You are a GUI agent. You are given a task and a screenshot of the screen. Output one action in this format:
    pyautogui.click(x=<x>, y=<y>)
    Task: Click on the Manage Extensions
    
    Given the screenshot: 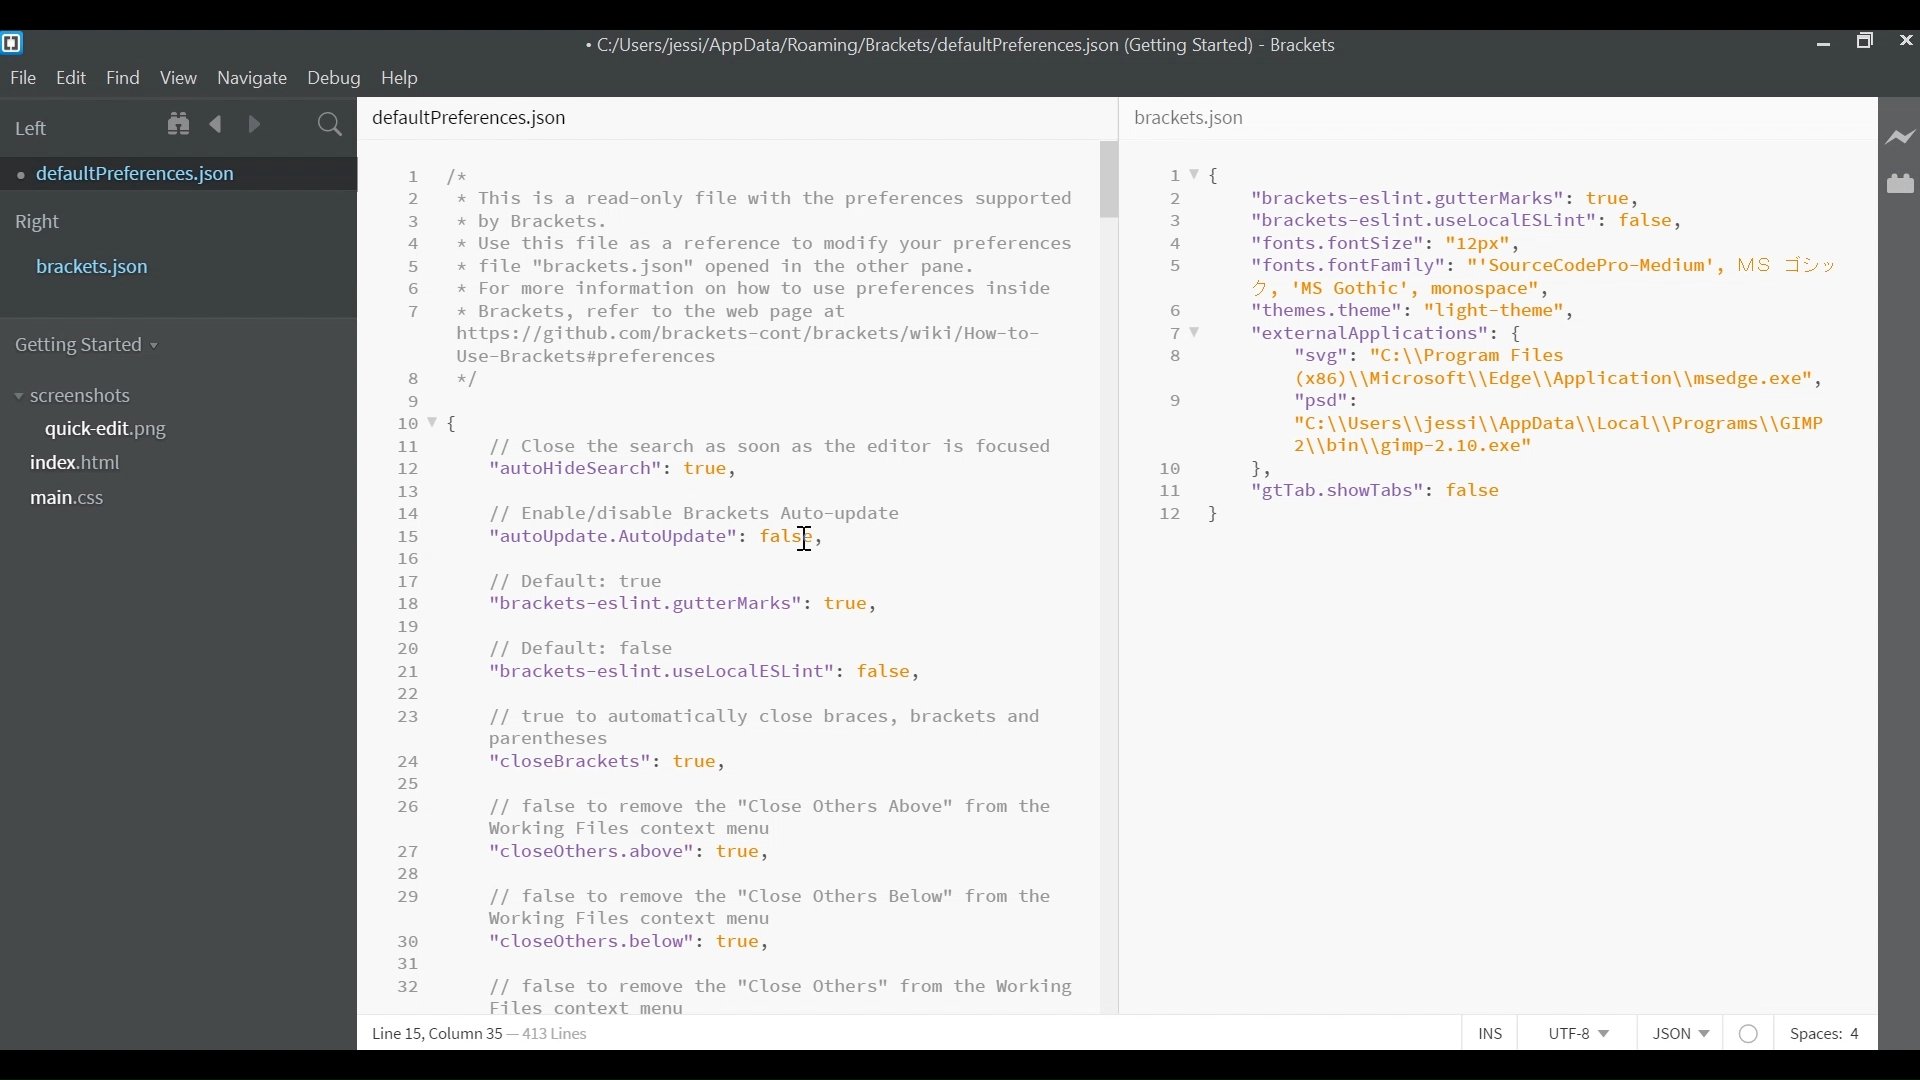 What is the action you would take?
    pyautogui.click(x=1900, y=184)
    